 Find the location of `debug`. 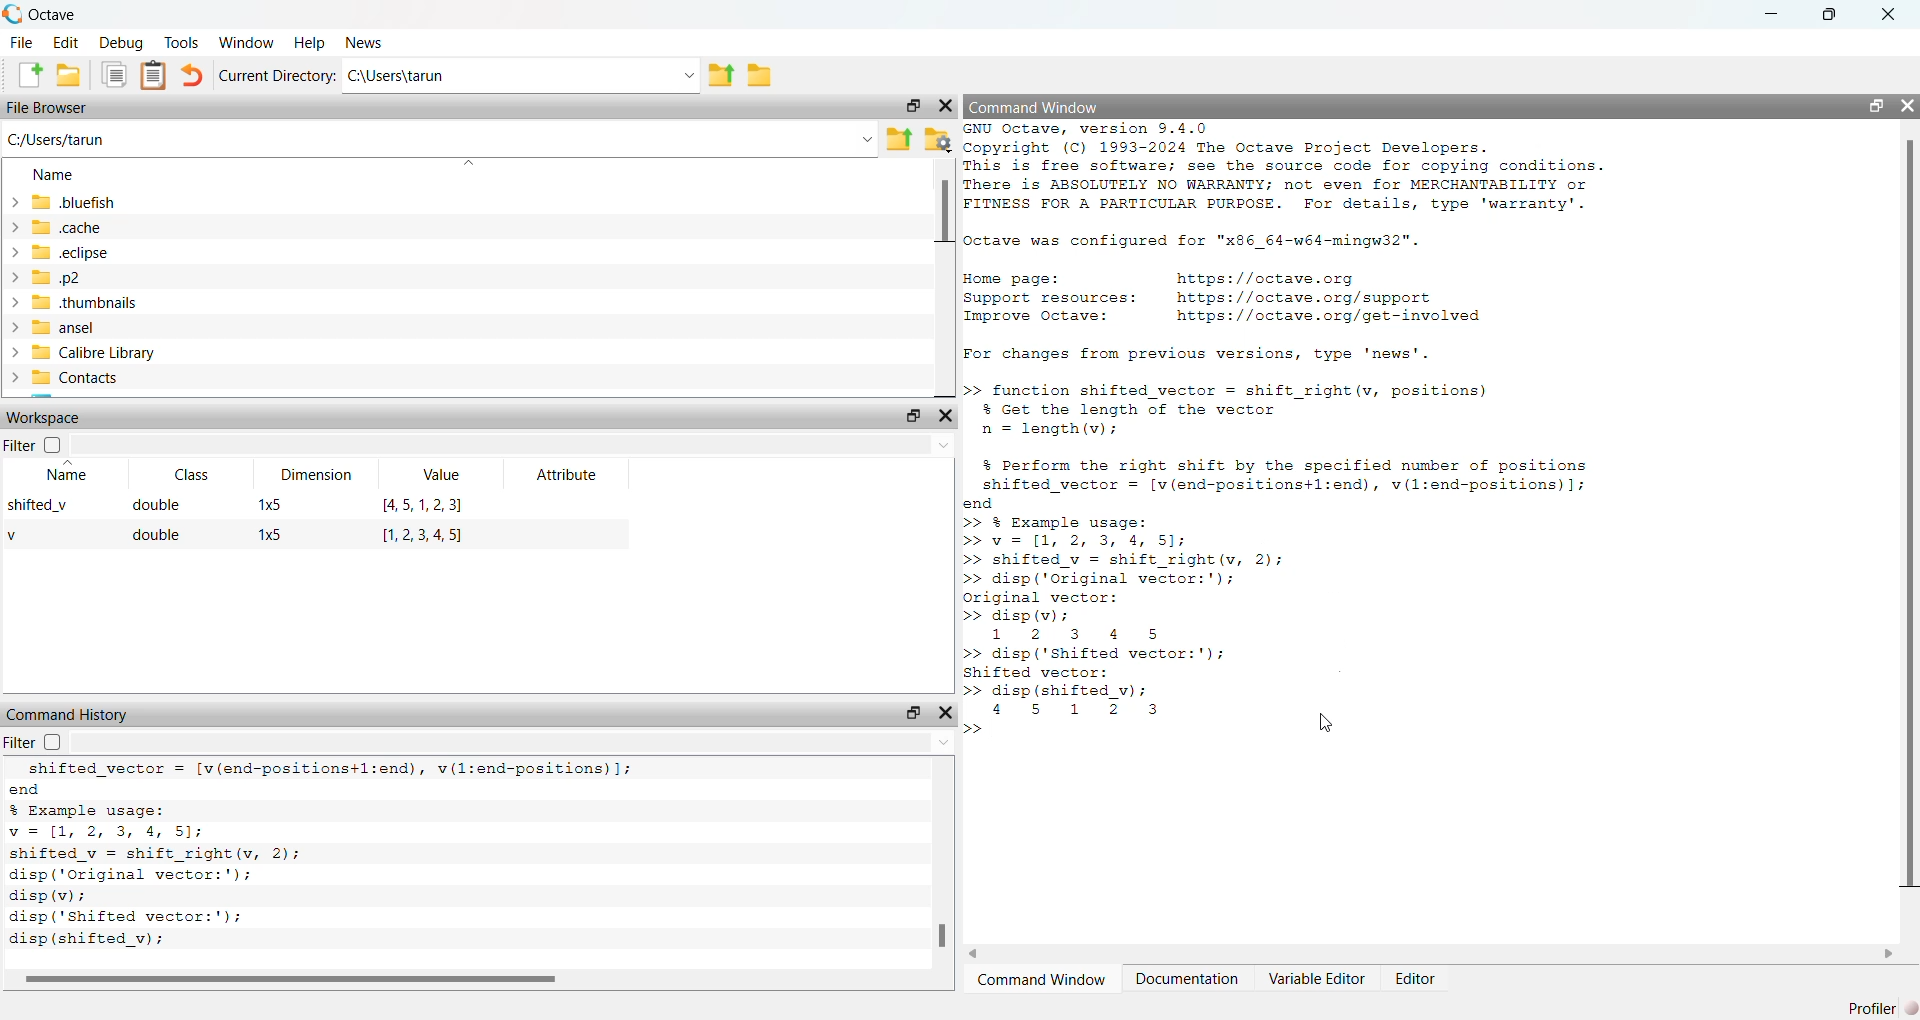

debug is located at coordinates (123, 44).